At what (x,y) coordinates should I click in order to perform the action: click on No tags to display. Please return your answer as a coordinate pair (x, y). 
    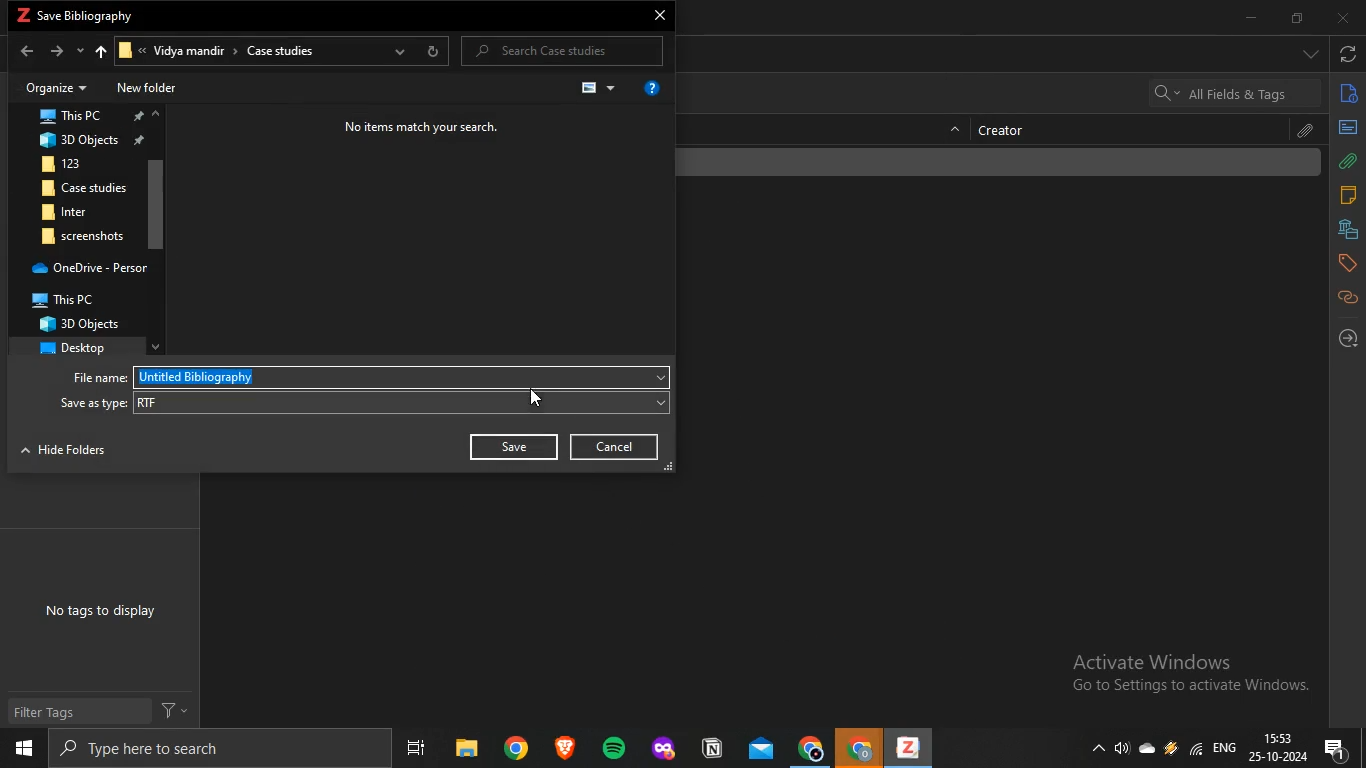
    Looking at the image, I should click on (102, 612).